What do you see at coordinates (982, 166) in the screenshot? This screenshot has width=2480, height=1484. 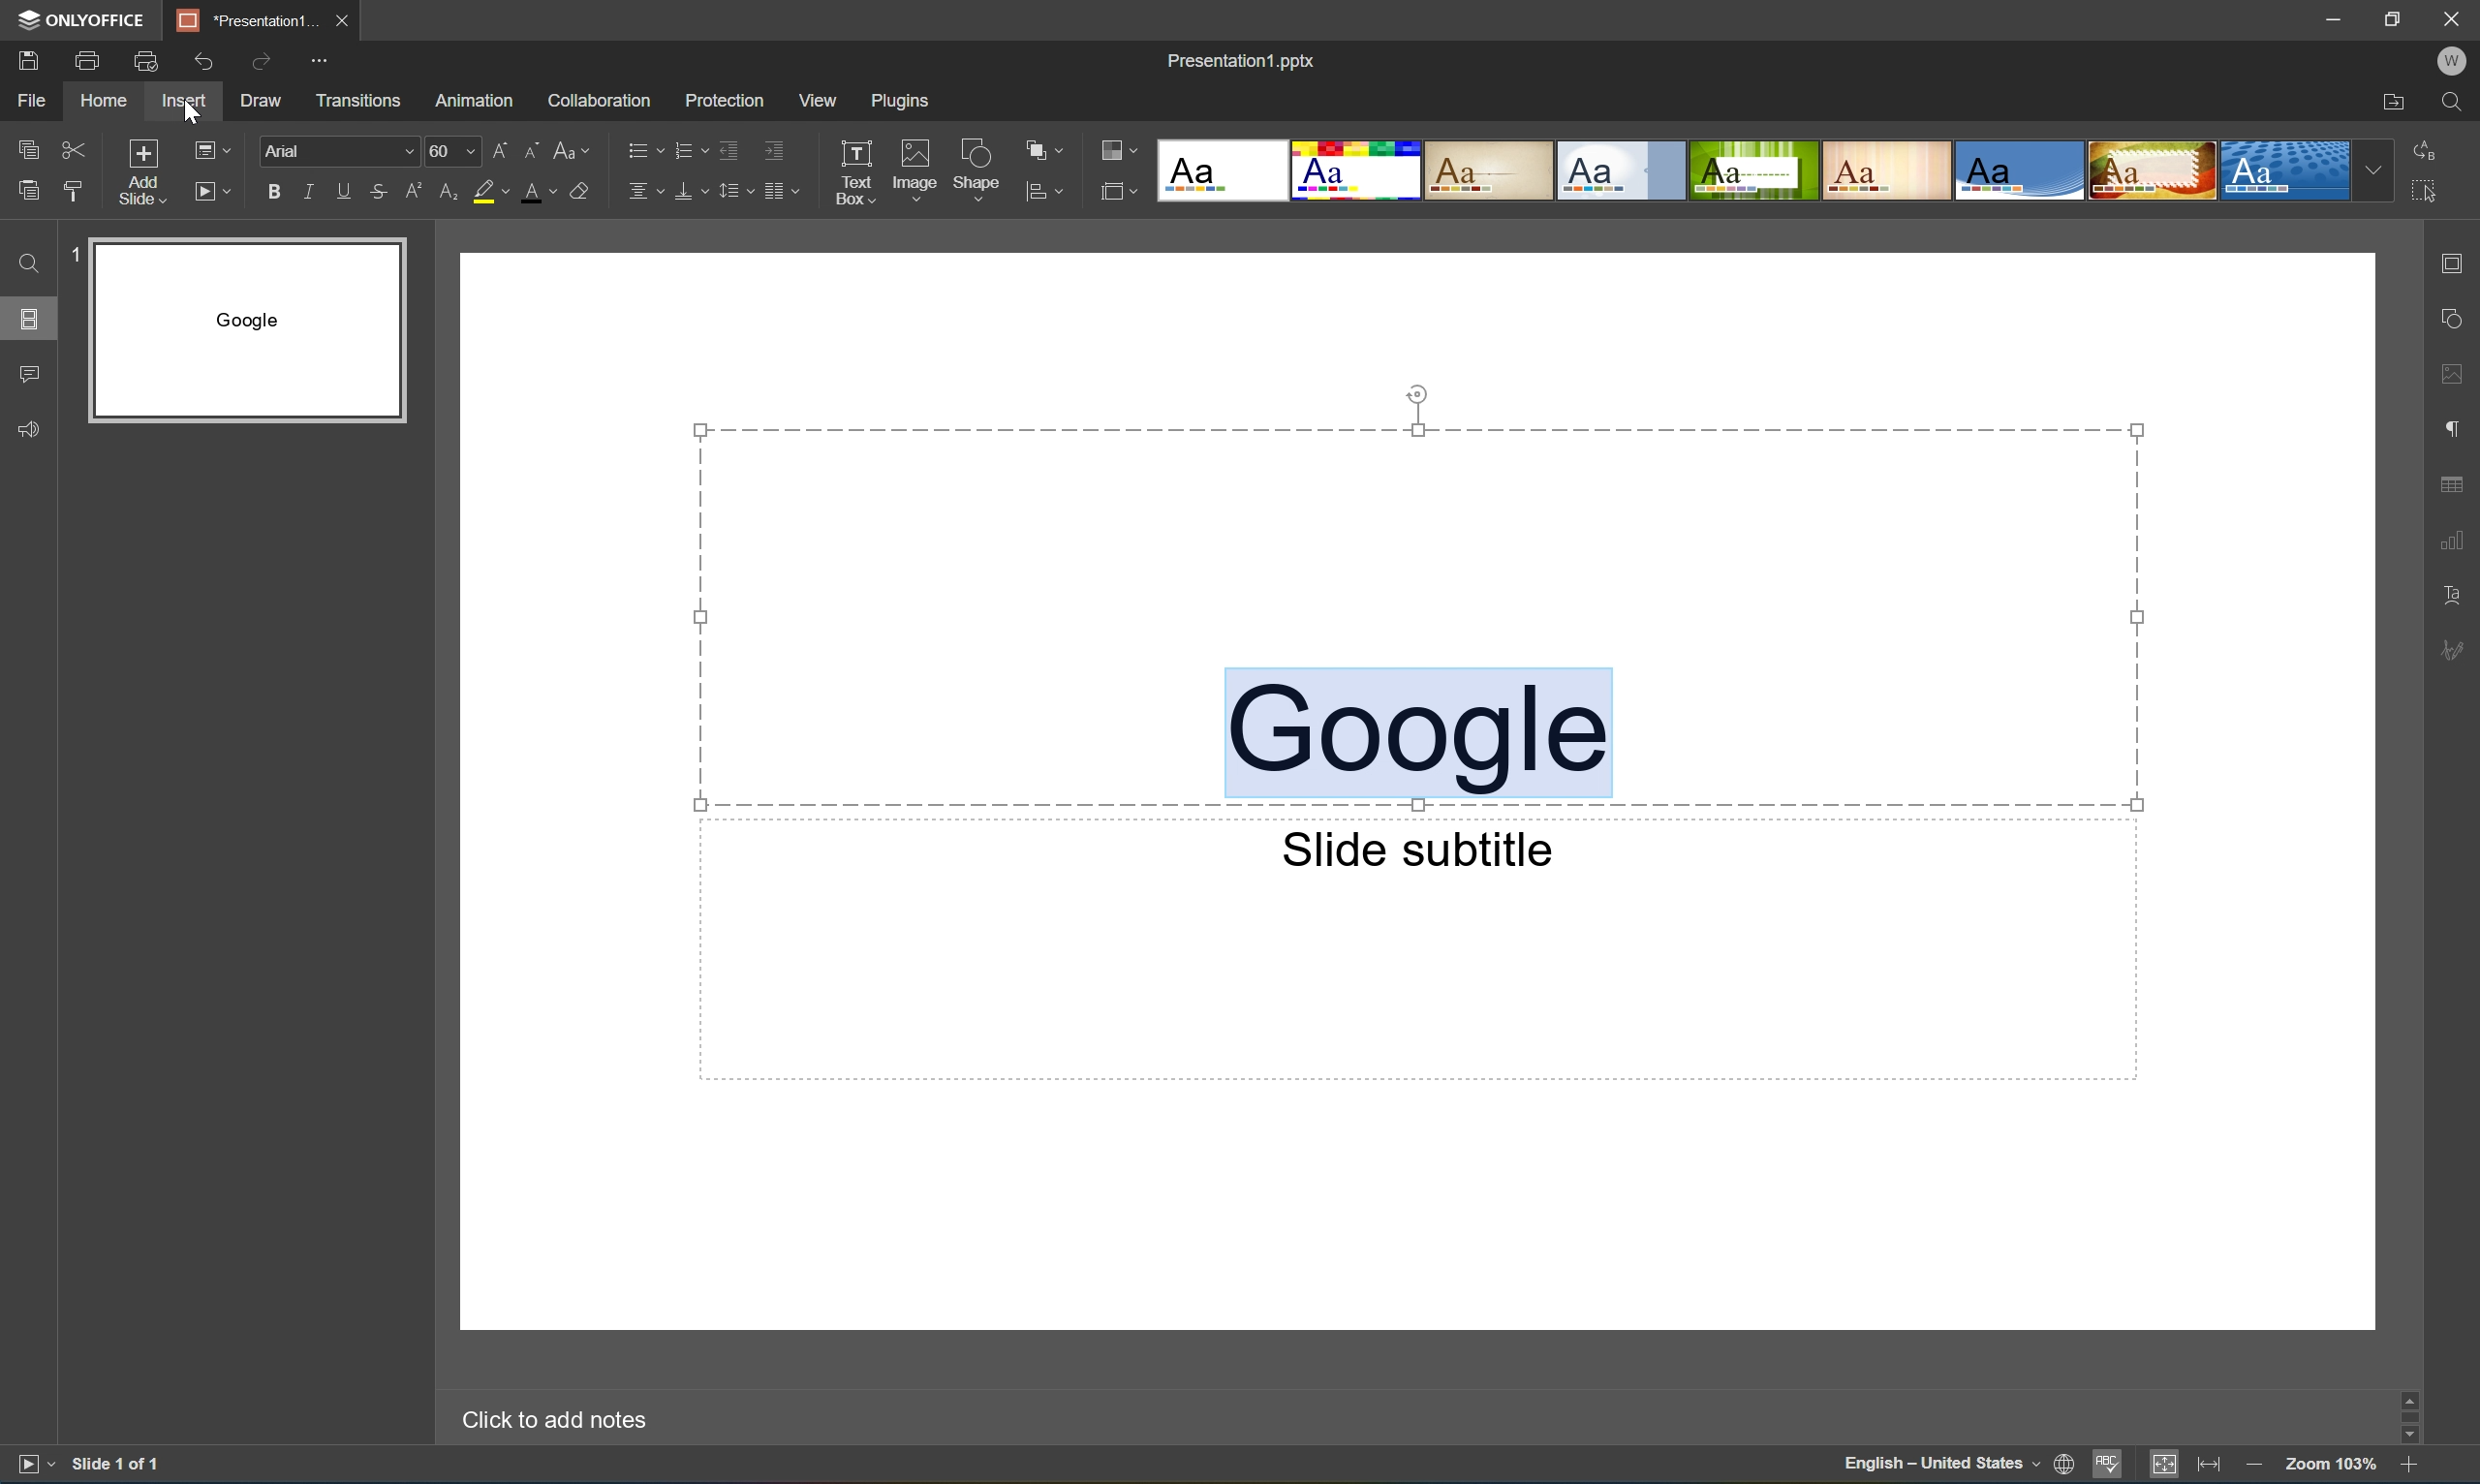 I see `Shape` at bounding box center [982, 166].